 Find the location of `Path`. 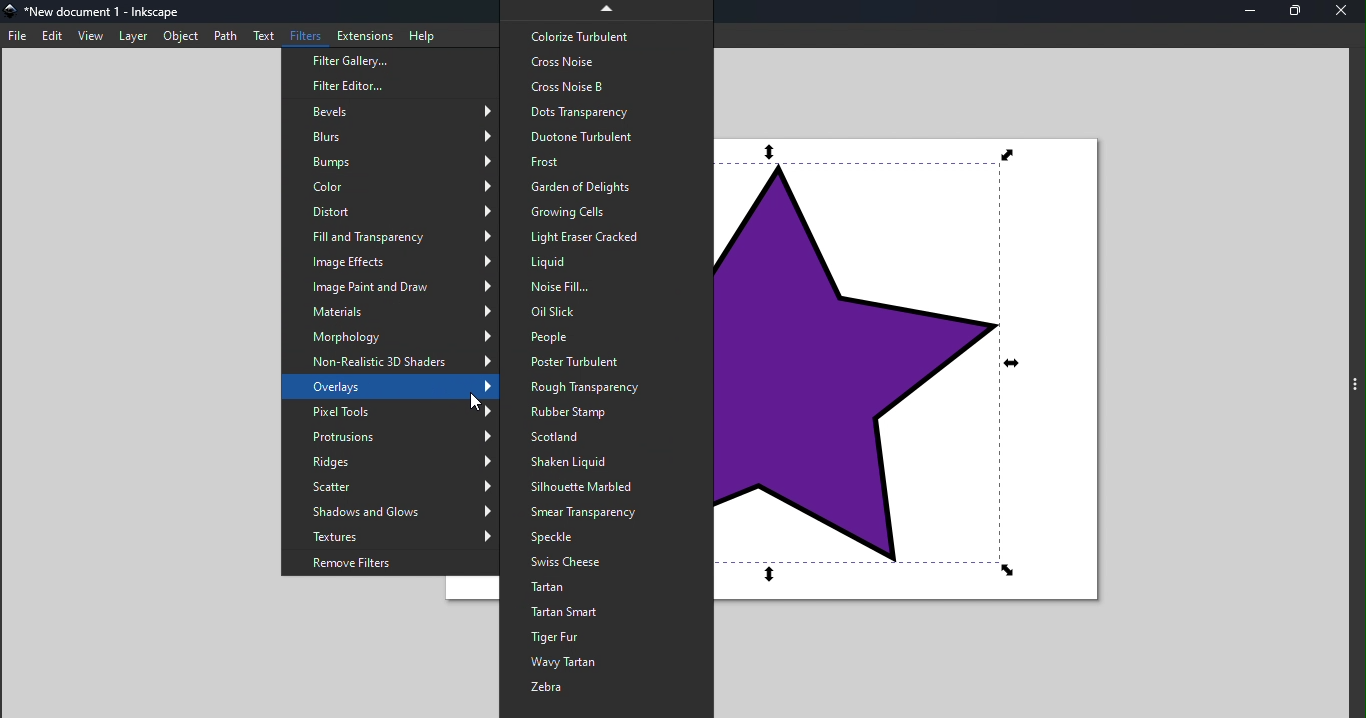

Path is located at coordinates (223, 36).